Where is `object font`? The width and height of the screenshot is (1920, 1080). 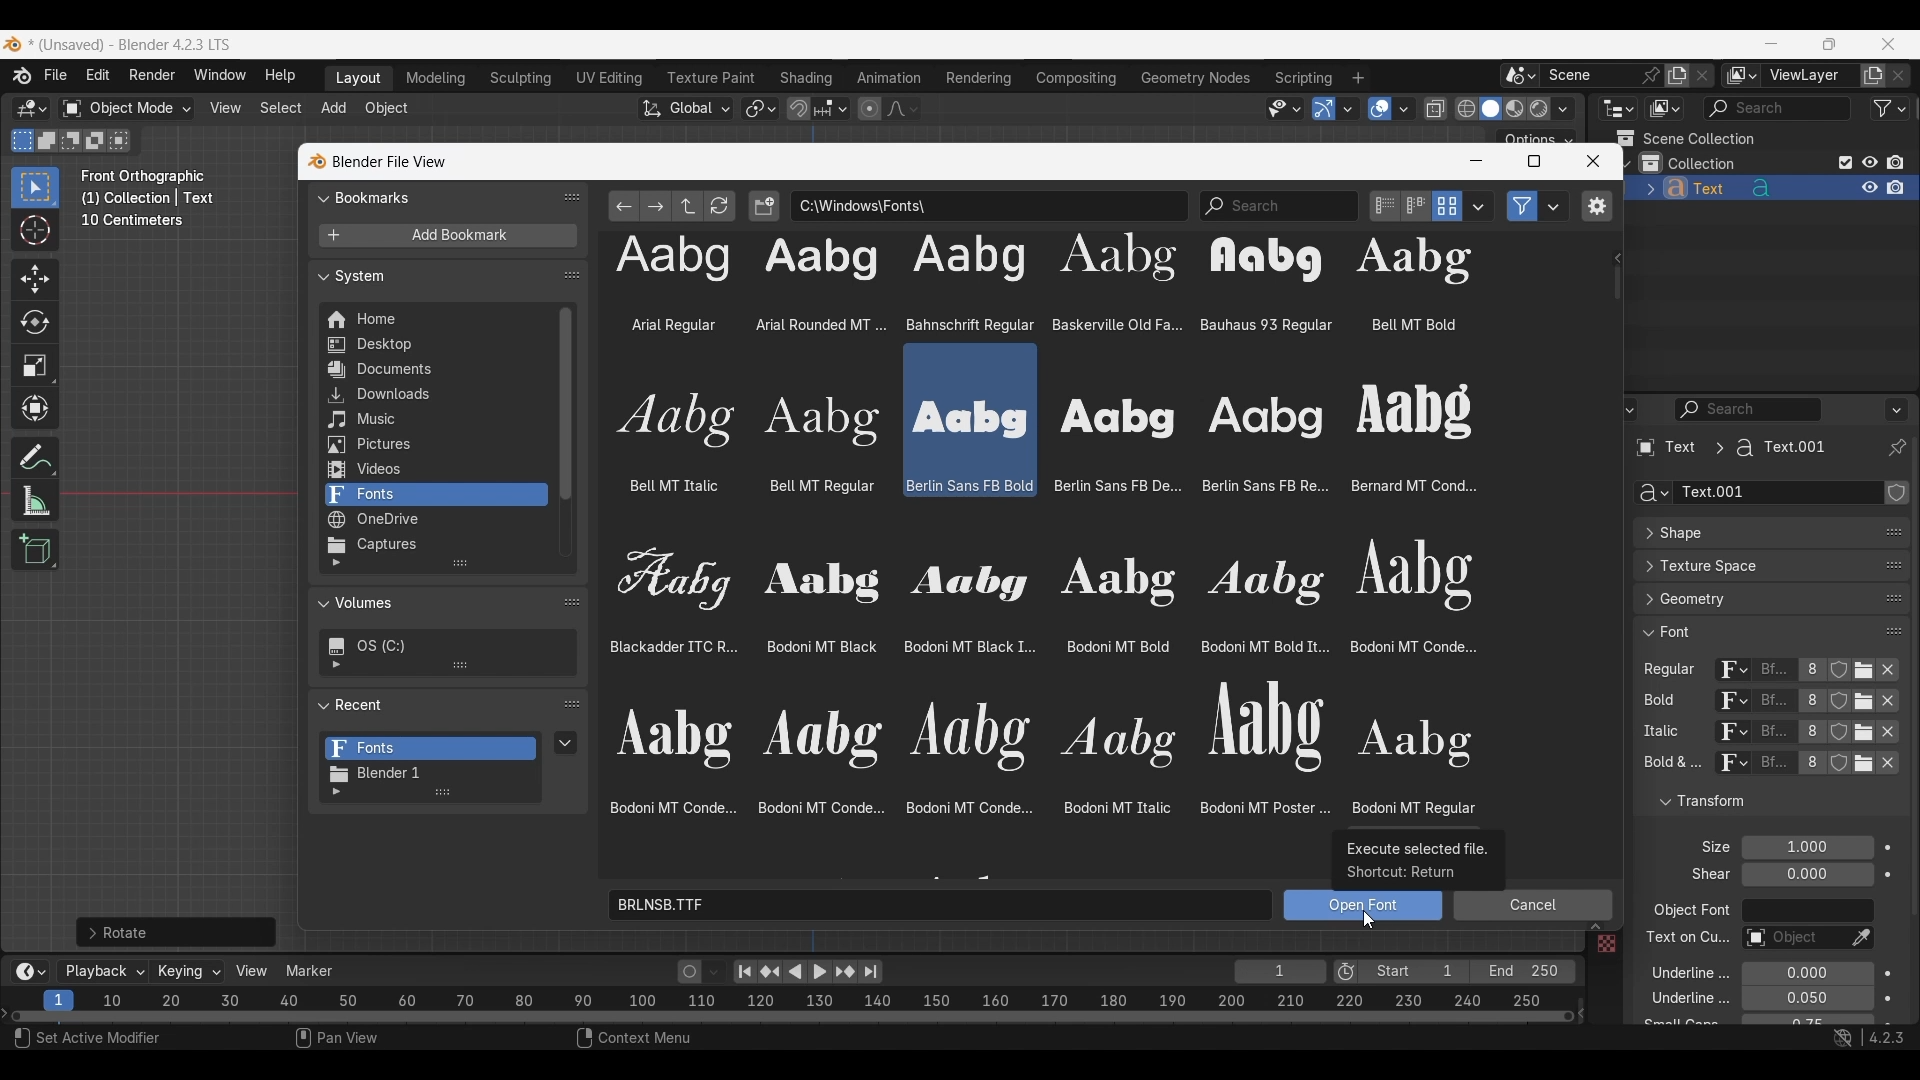
object font is located at coordinates (1690, 913).